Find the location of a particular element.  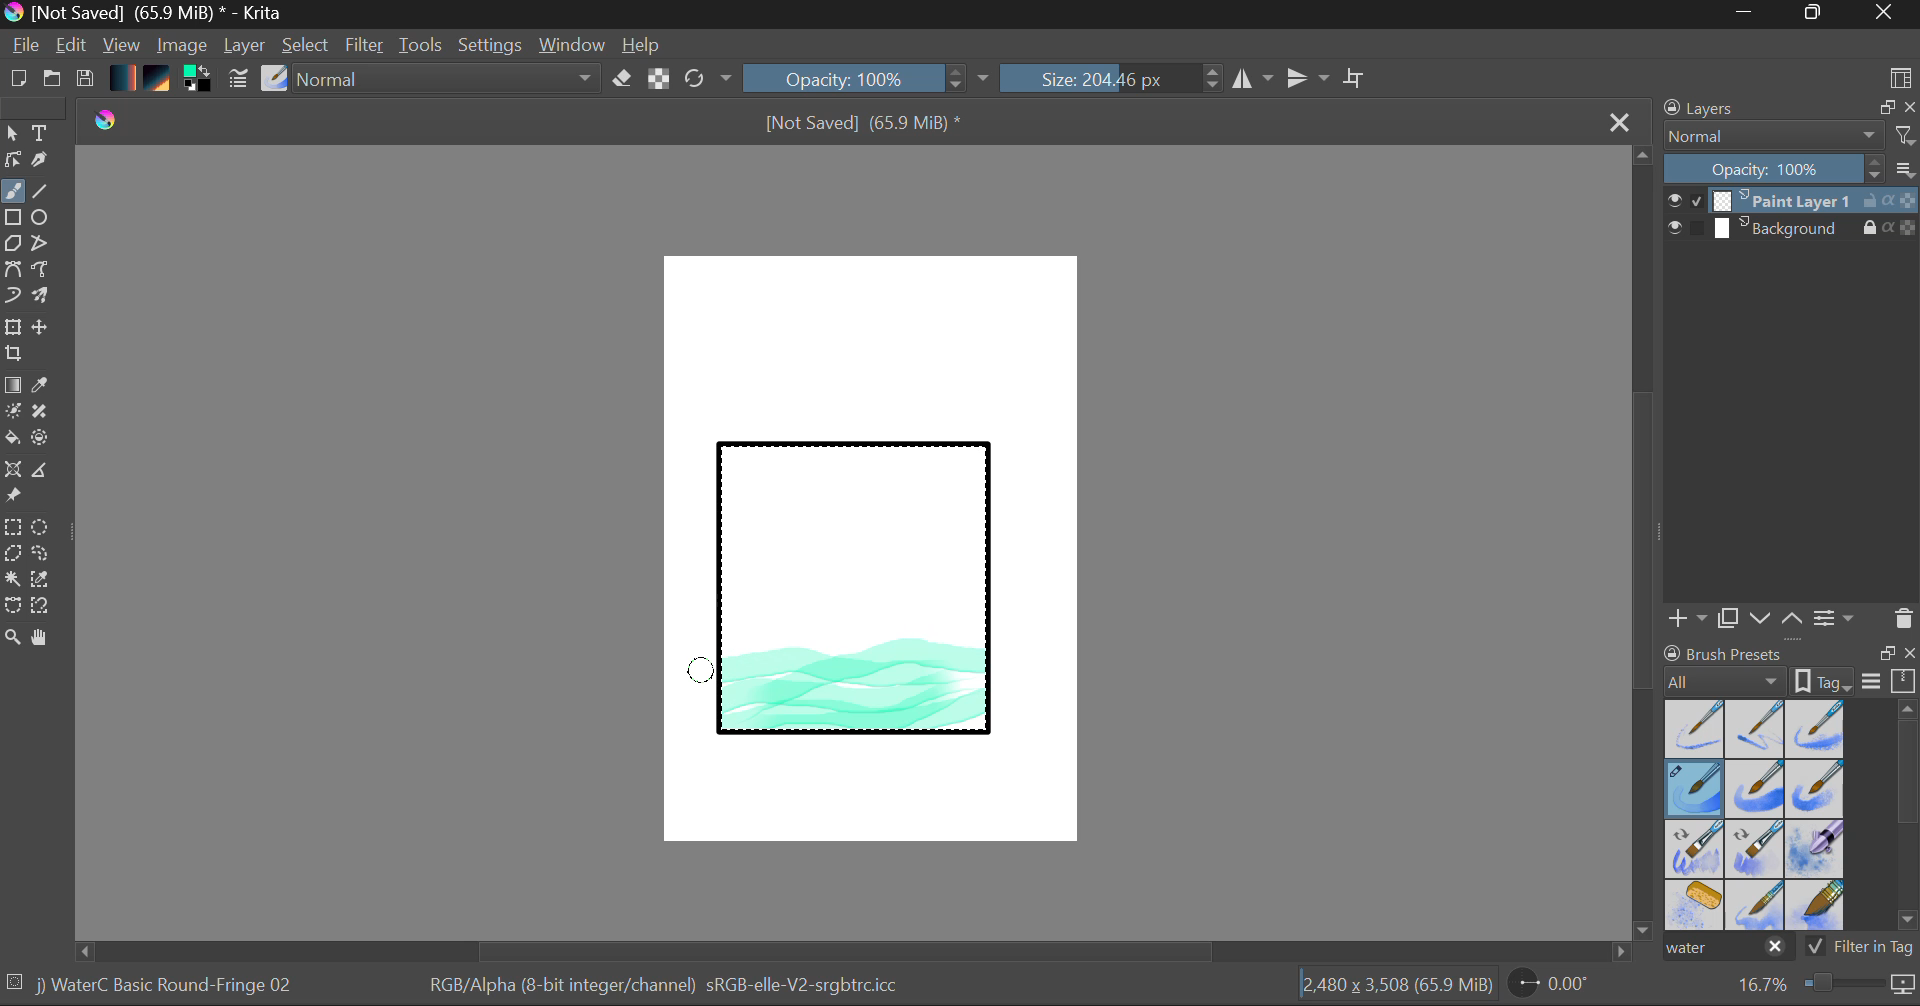

Delete Layer is located at coordinates (1904, 619).